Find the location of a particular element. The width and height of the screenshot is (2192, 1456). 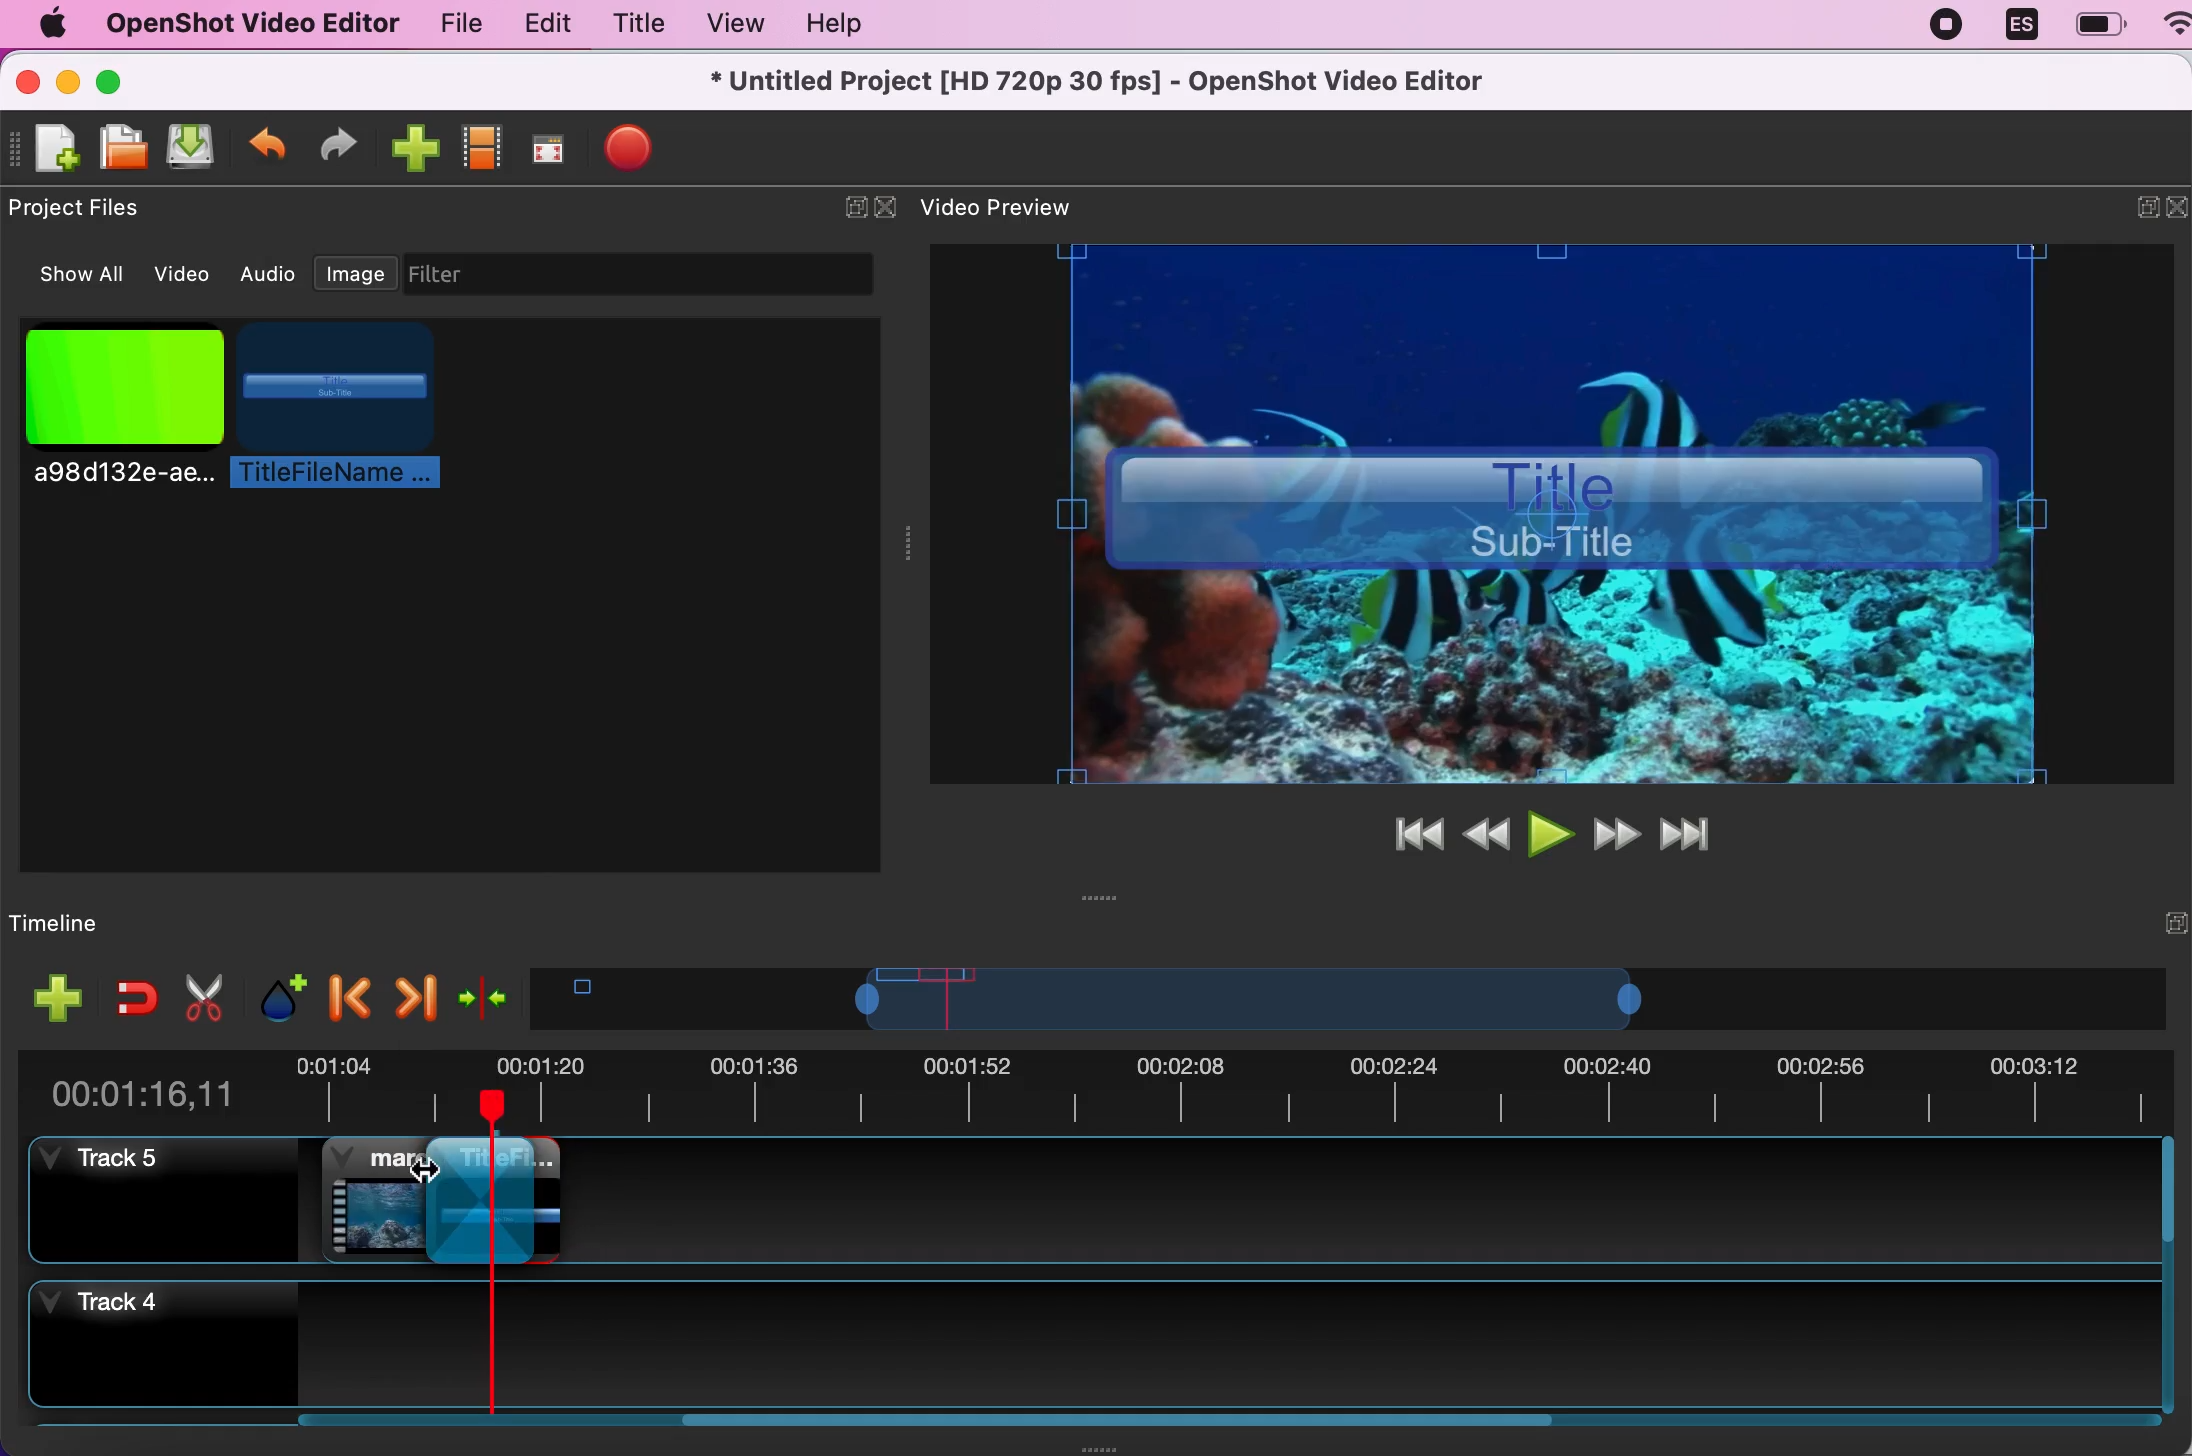

file is located at coordinates (449, 23).